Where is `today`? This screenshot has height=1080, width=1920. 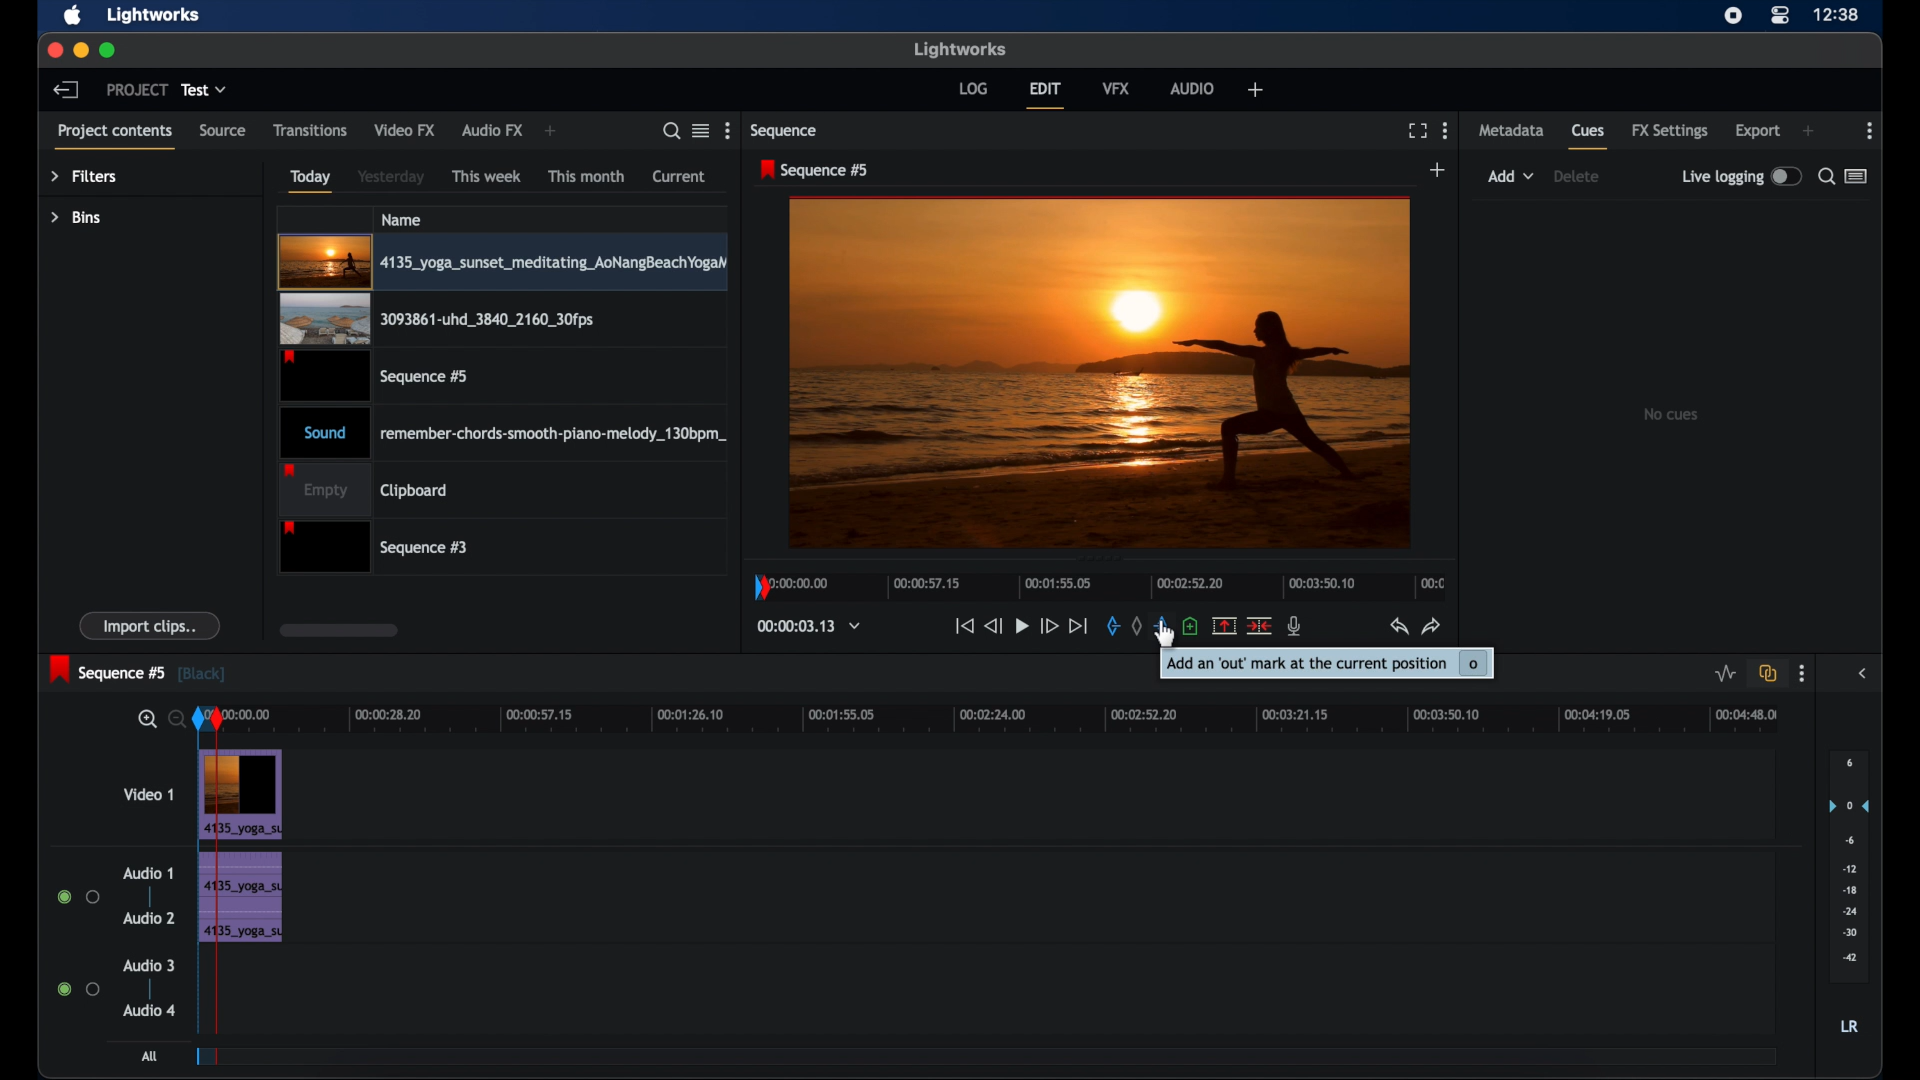
today is located at coordinates (311, 181).